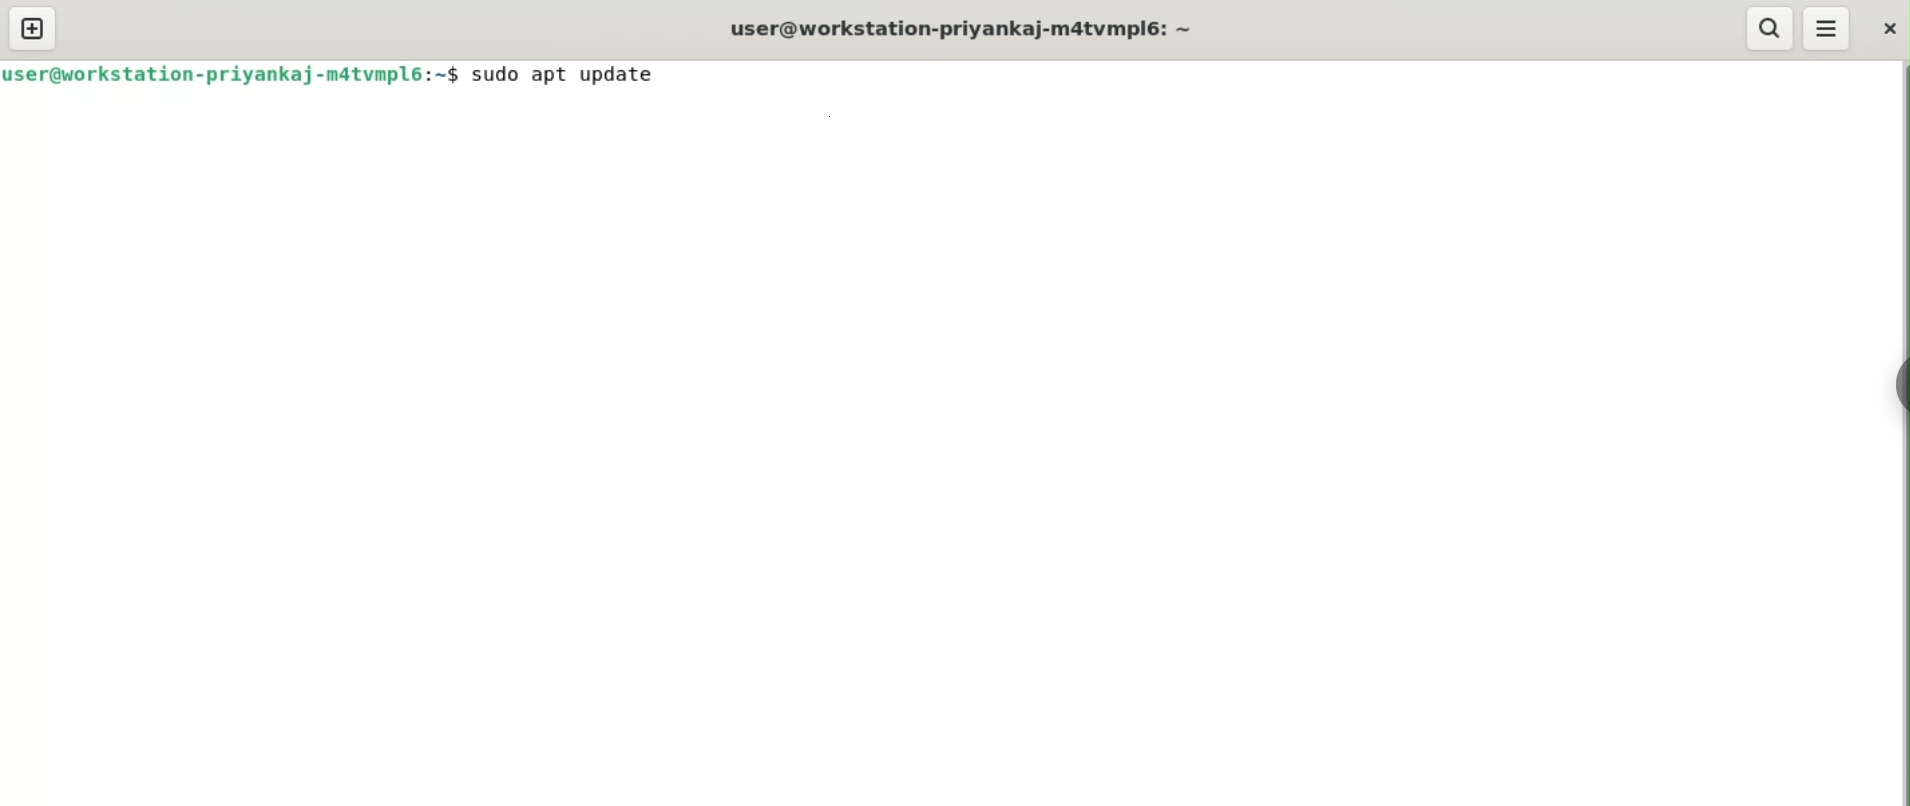 The height and width of the screenshot is (806, 1910). Describe the element at coordinates (1888, 27) in the screenshot. I see `close` at that location.